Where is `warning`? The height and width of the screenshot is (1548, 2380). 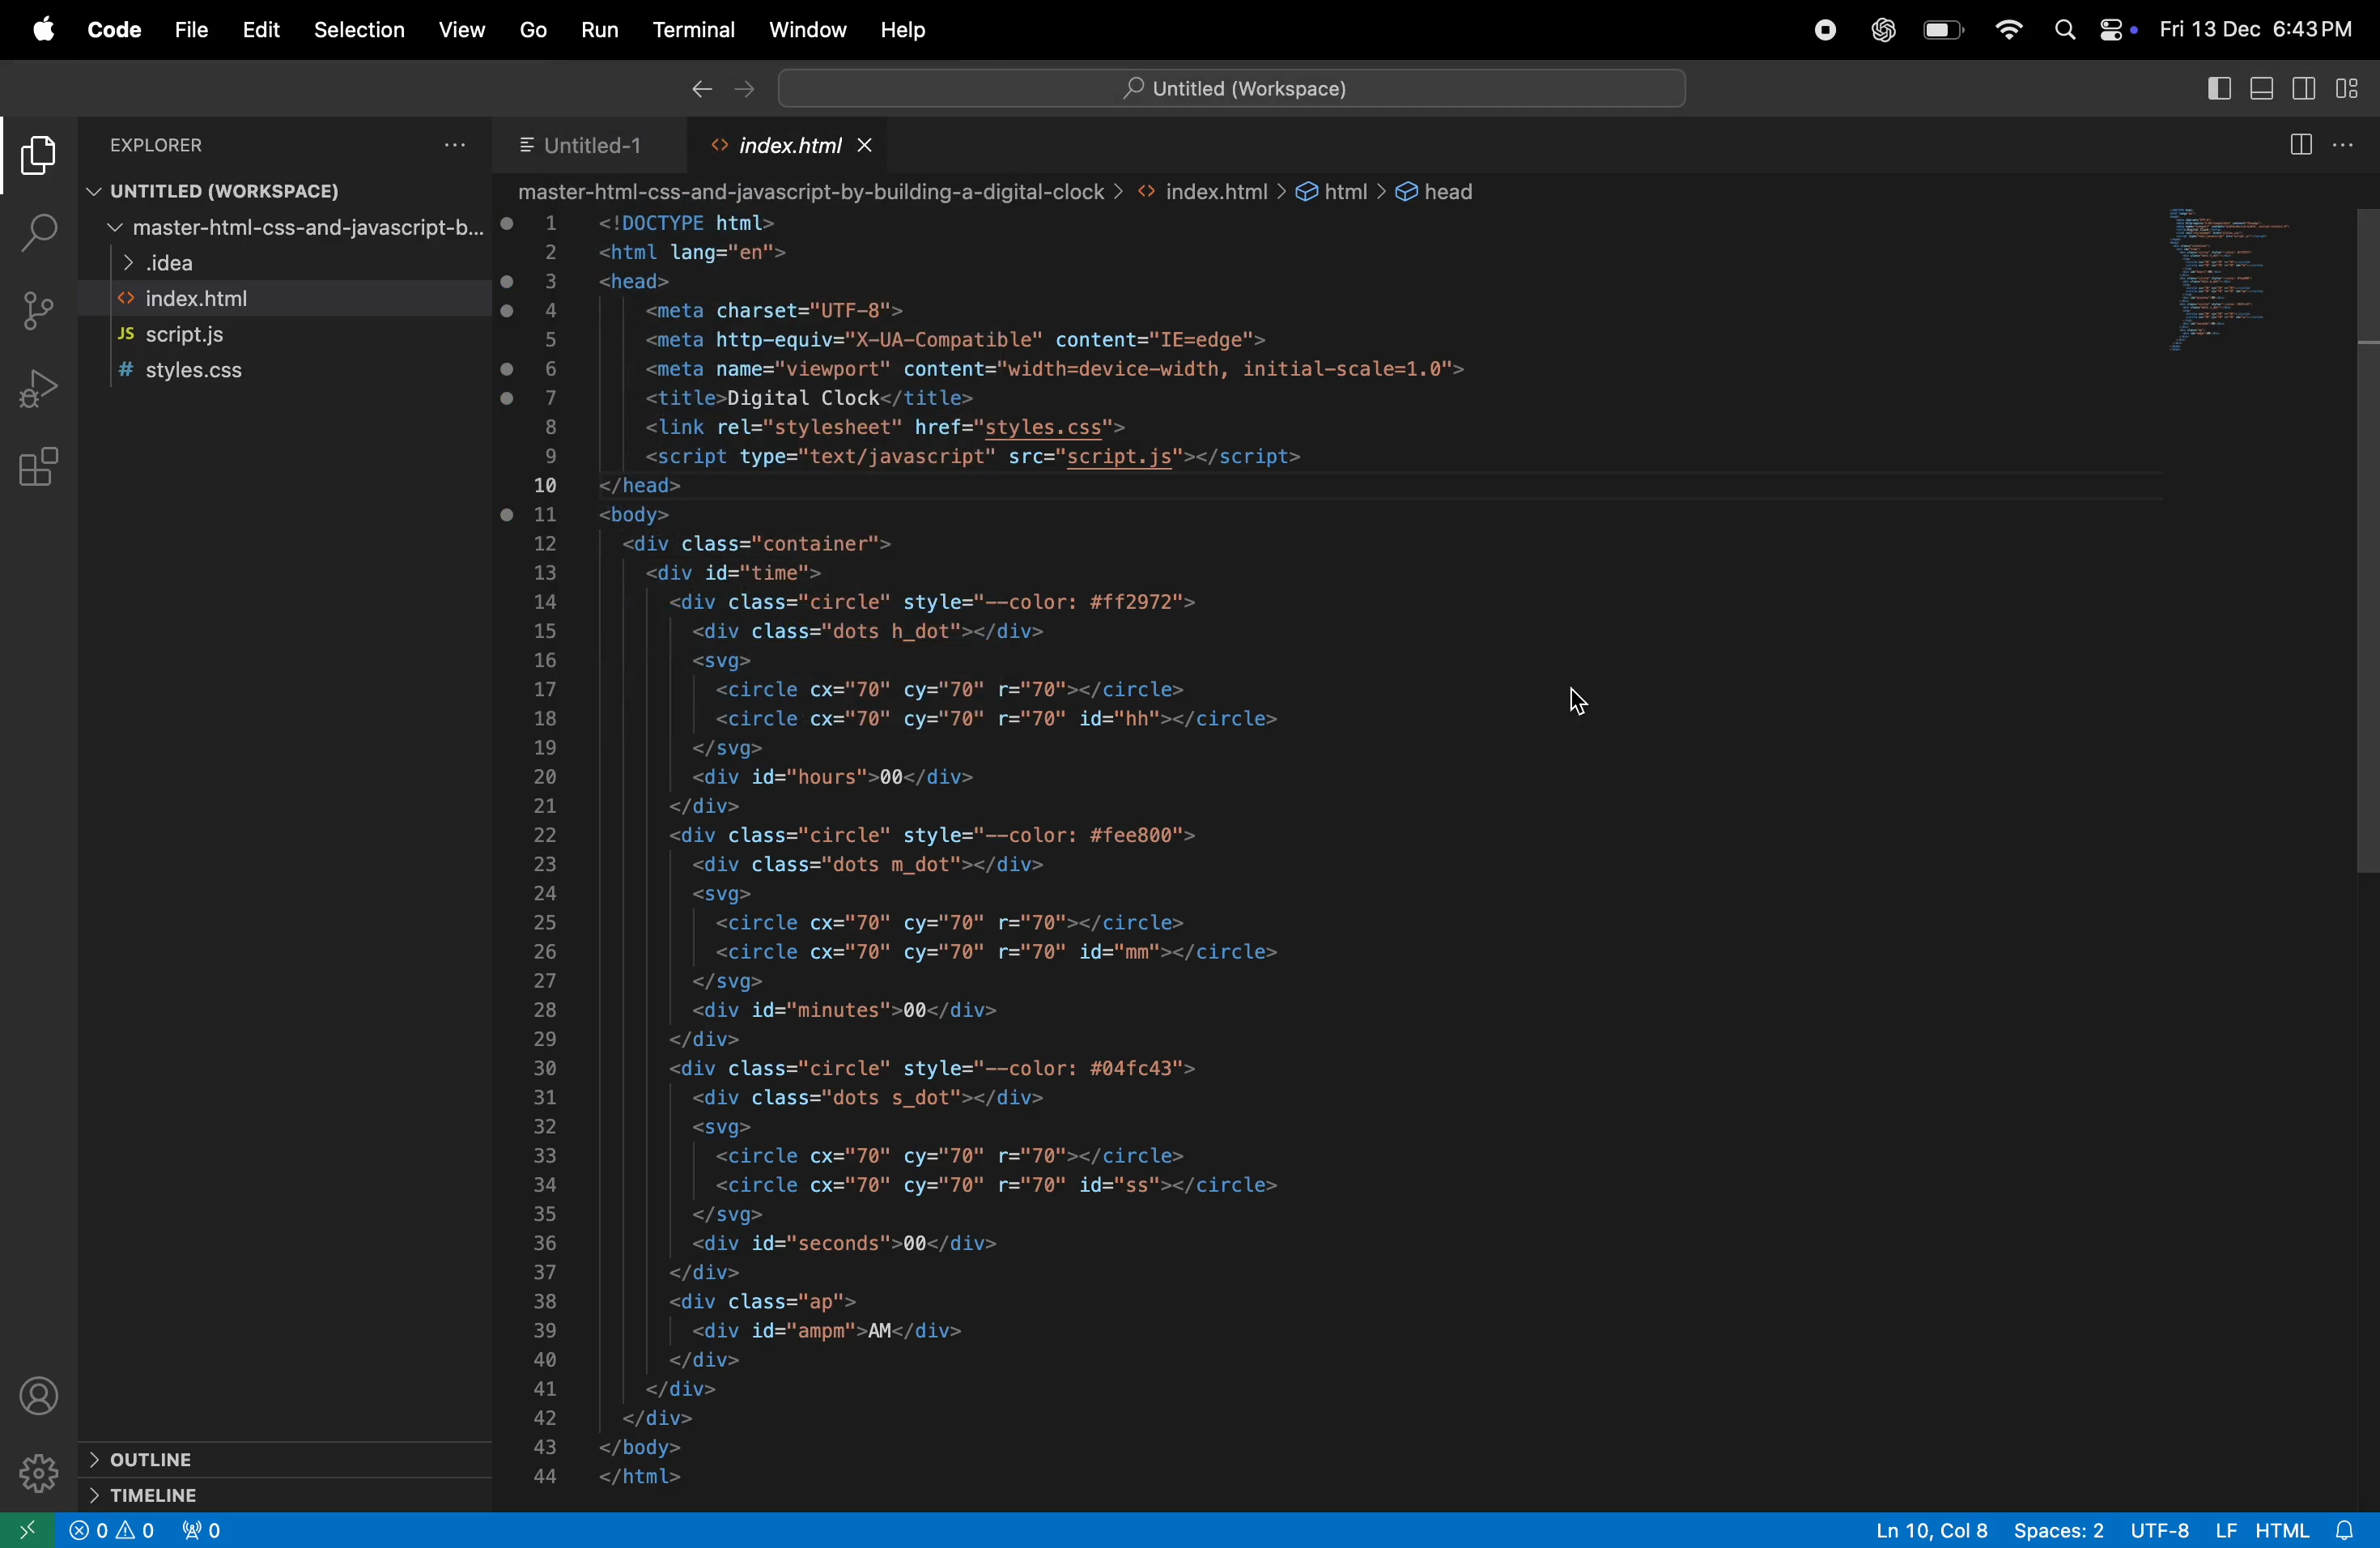
warning is located at coordinates (112, 1534).